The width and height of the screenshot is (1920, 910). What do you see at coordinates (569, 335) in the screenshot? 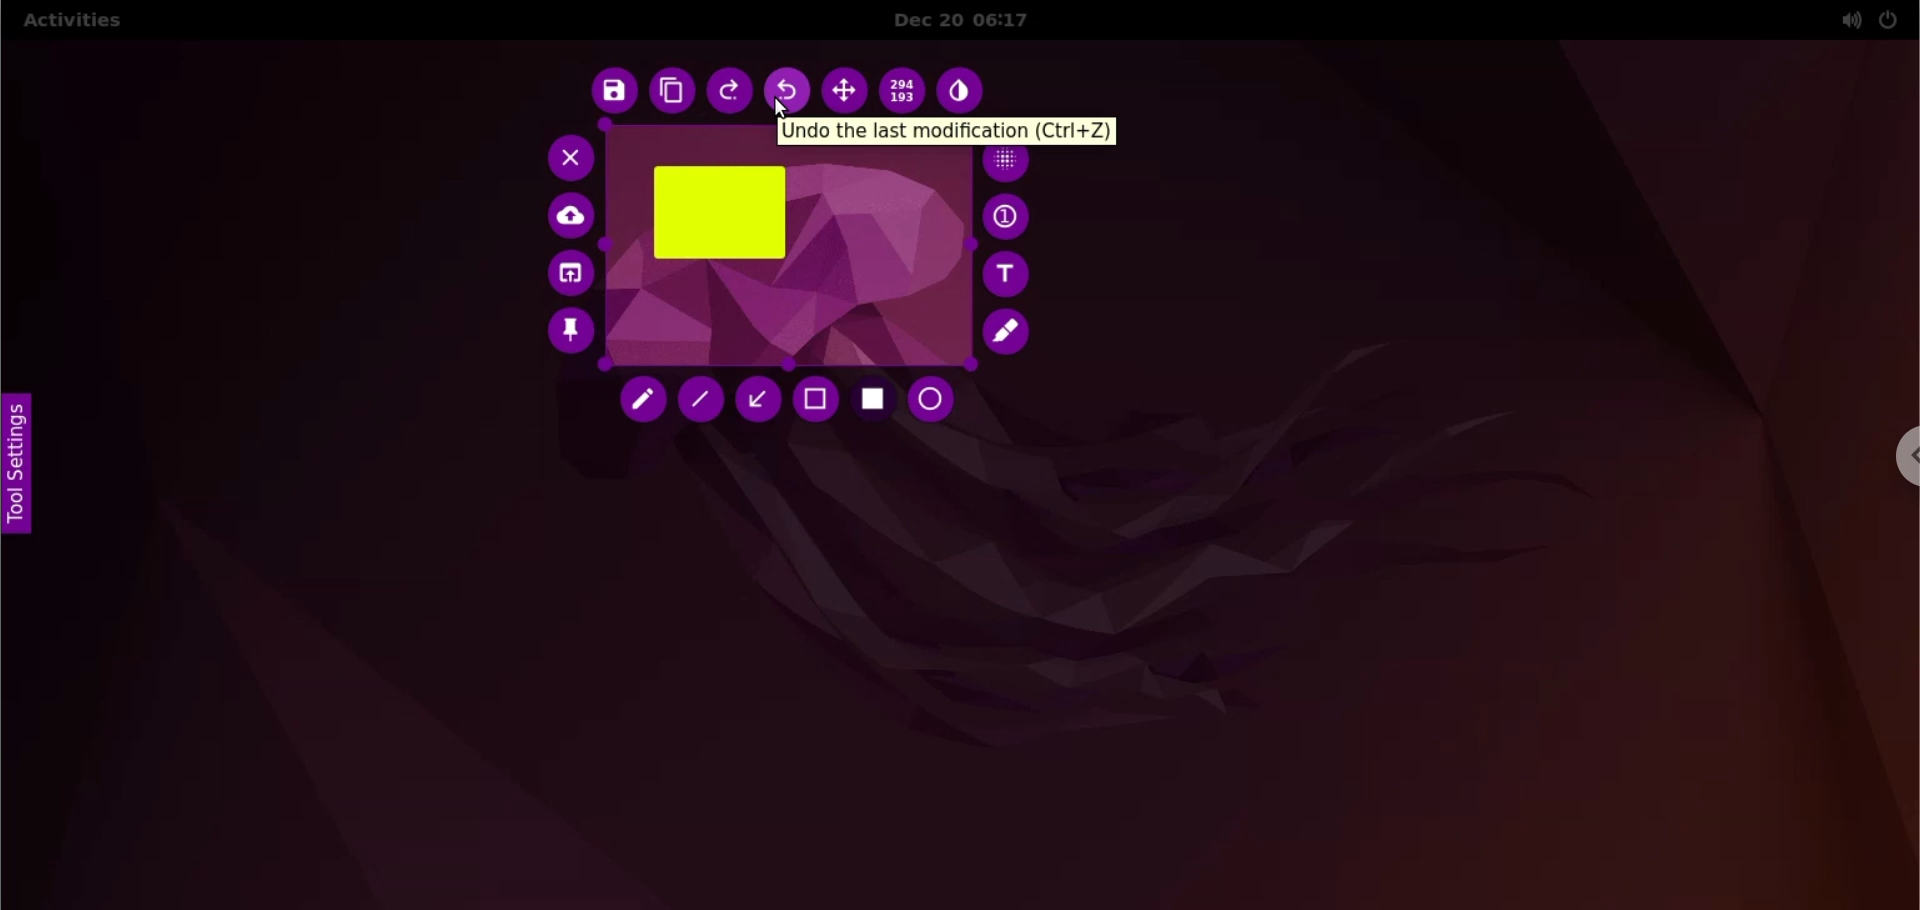
I see `pin` at bounding box center [569, 335].